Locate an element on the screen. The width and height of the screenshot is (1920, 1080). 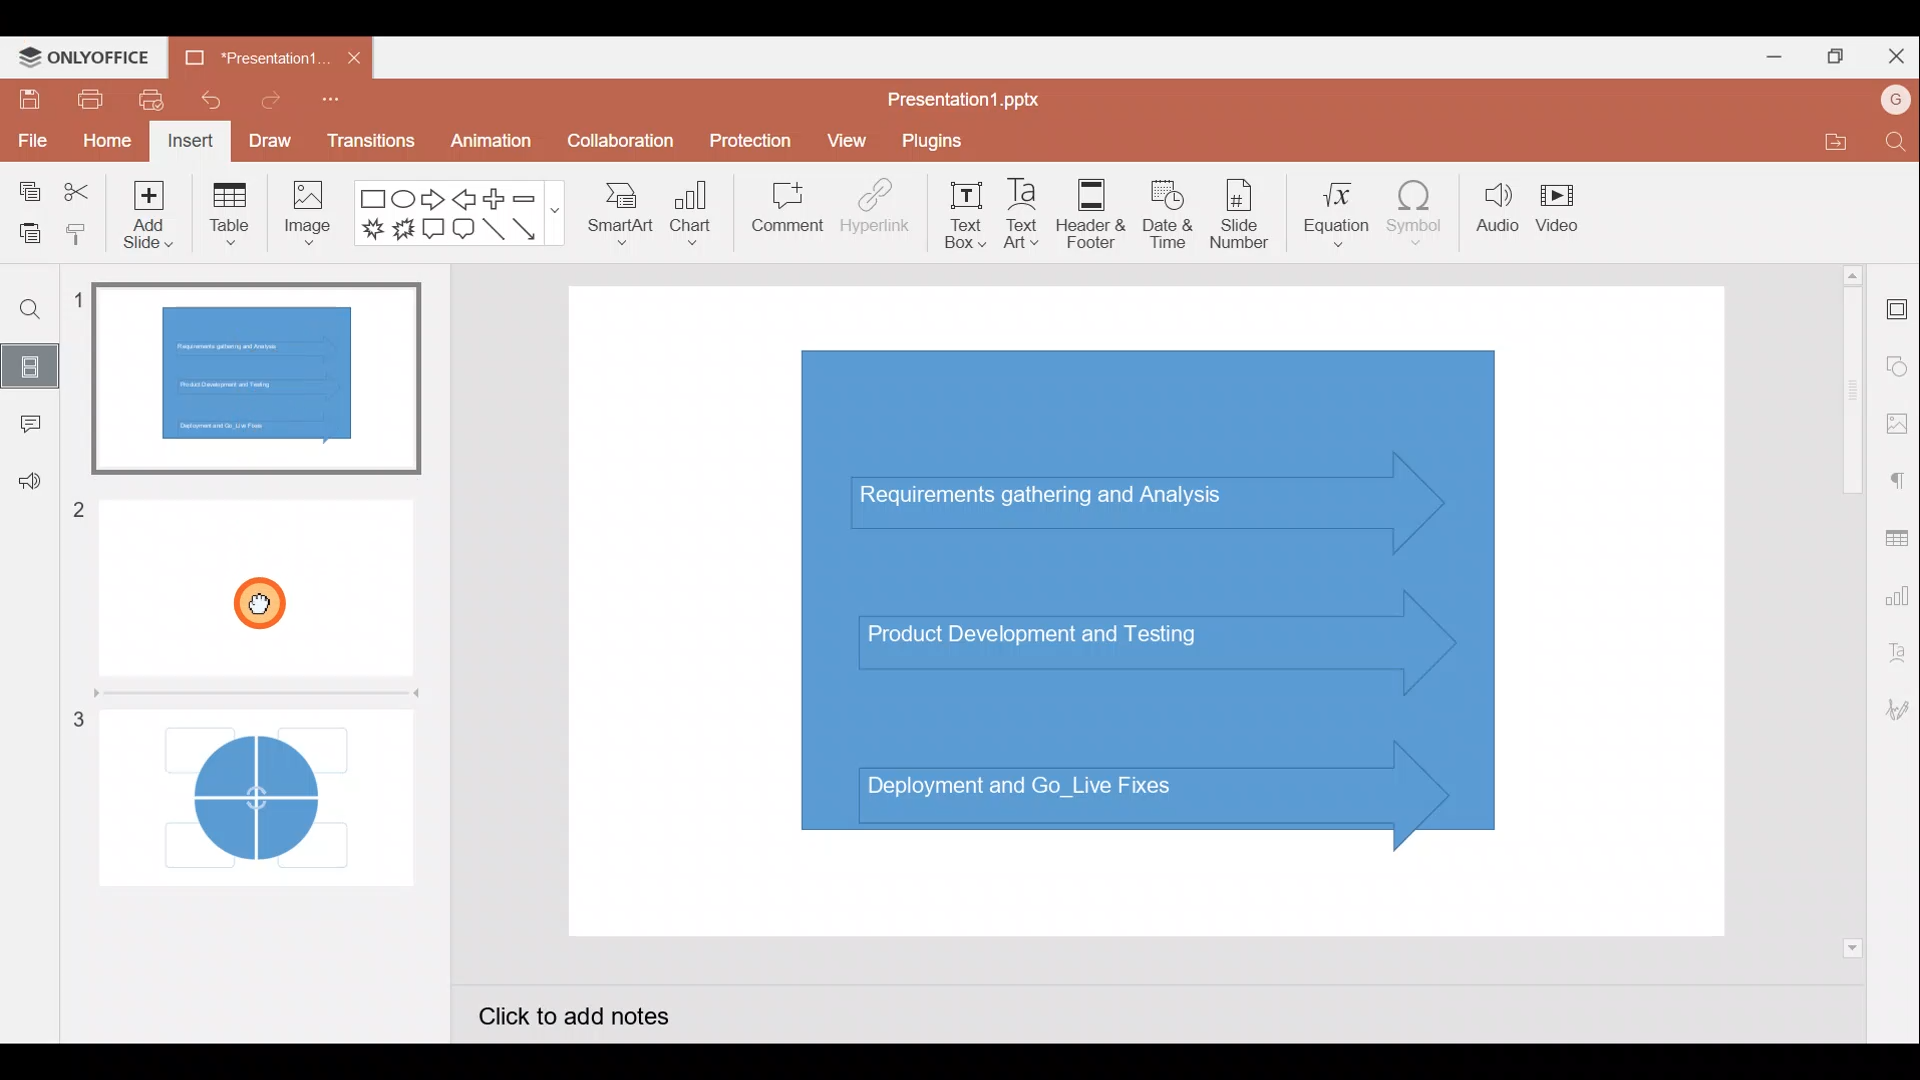
File is located at coordinates (30, 140).